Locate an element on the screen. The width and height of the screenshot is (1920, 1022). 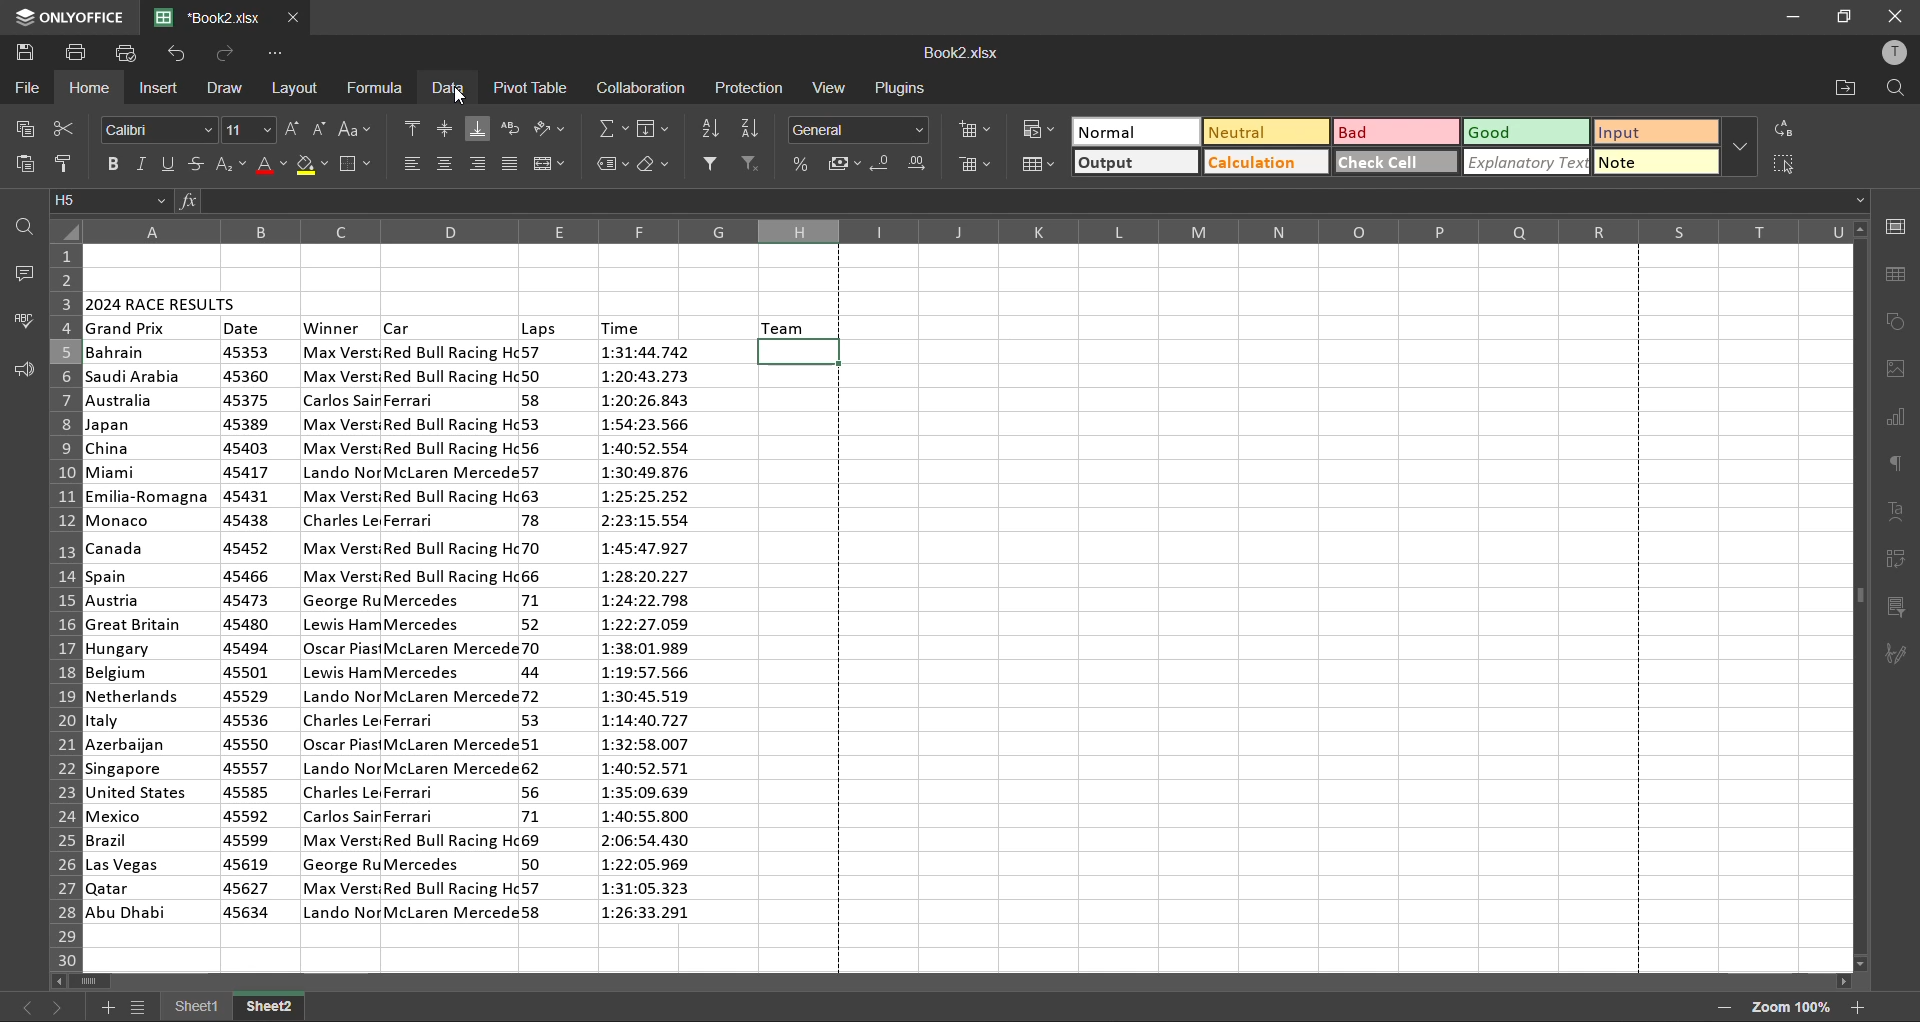
more options is located at coordinates (1740, 149).